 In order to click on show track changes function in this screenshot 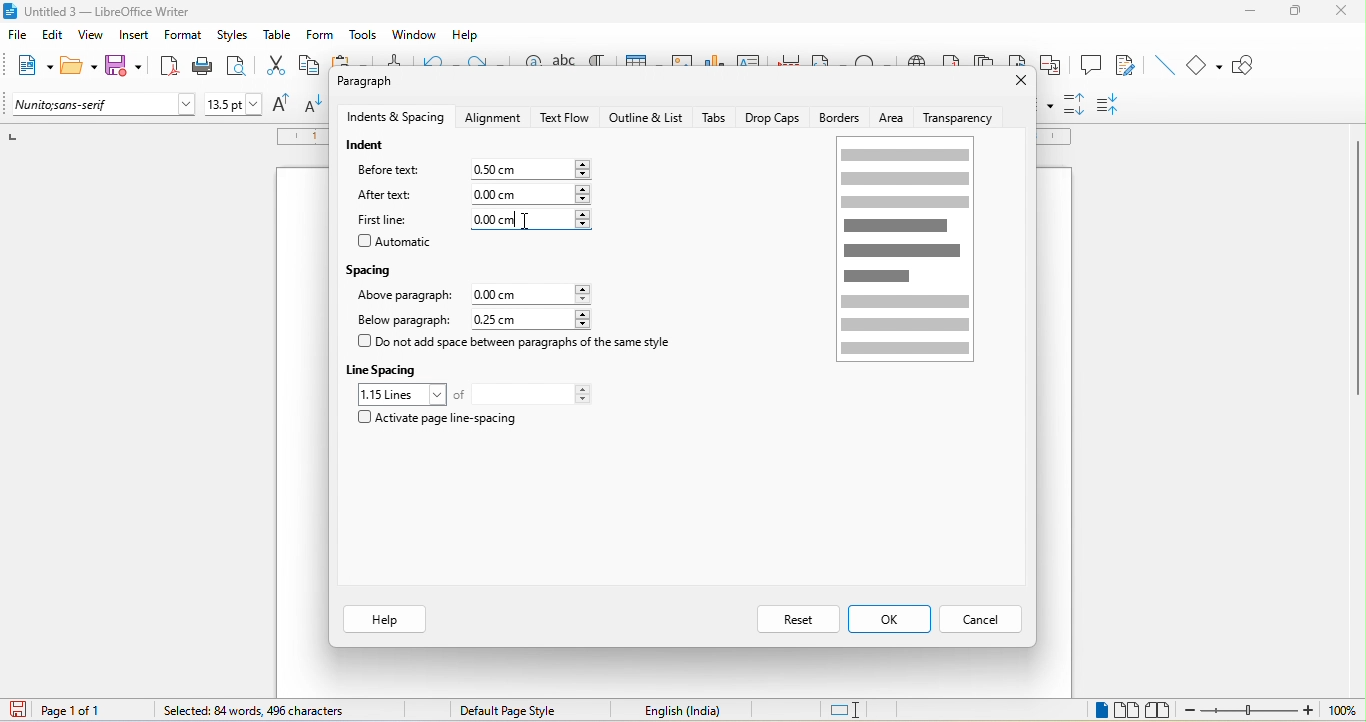, I will do `click(1129, 66)`.